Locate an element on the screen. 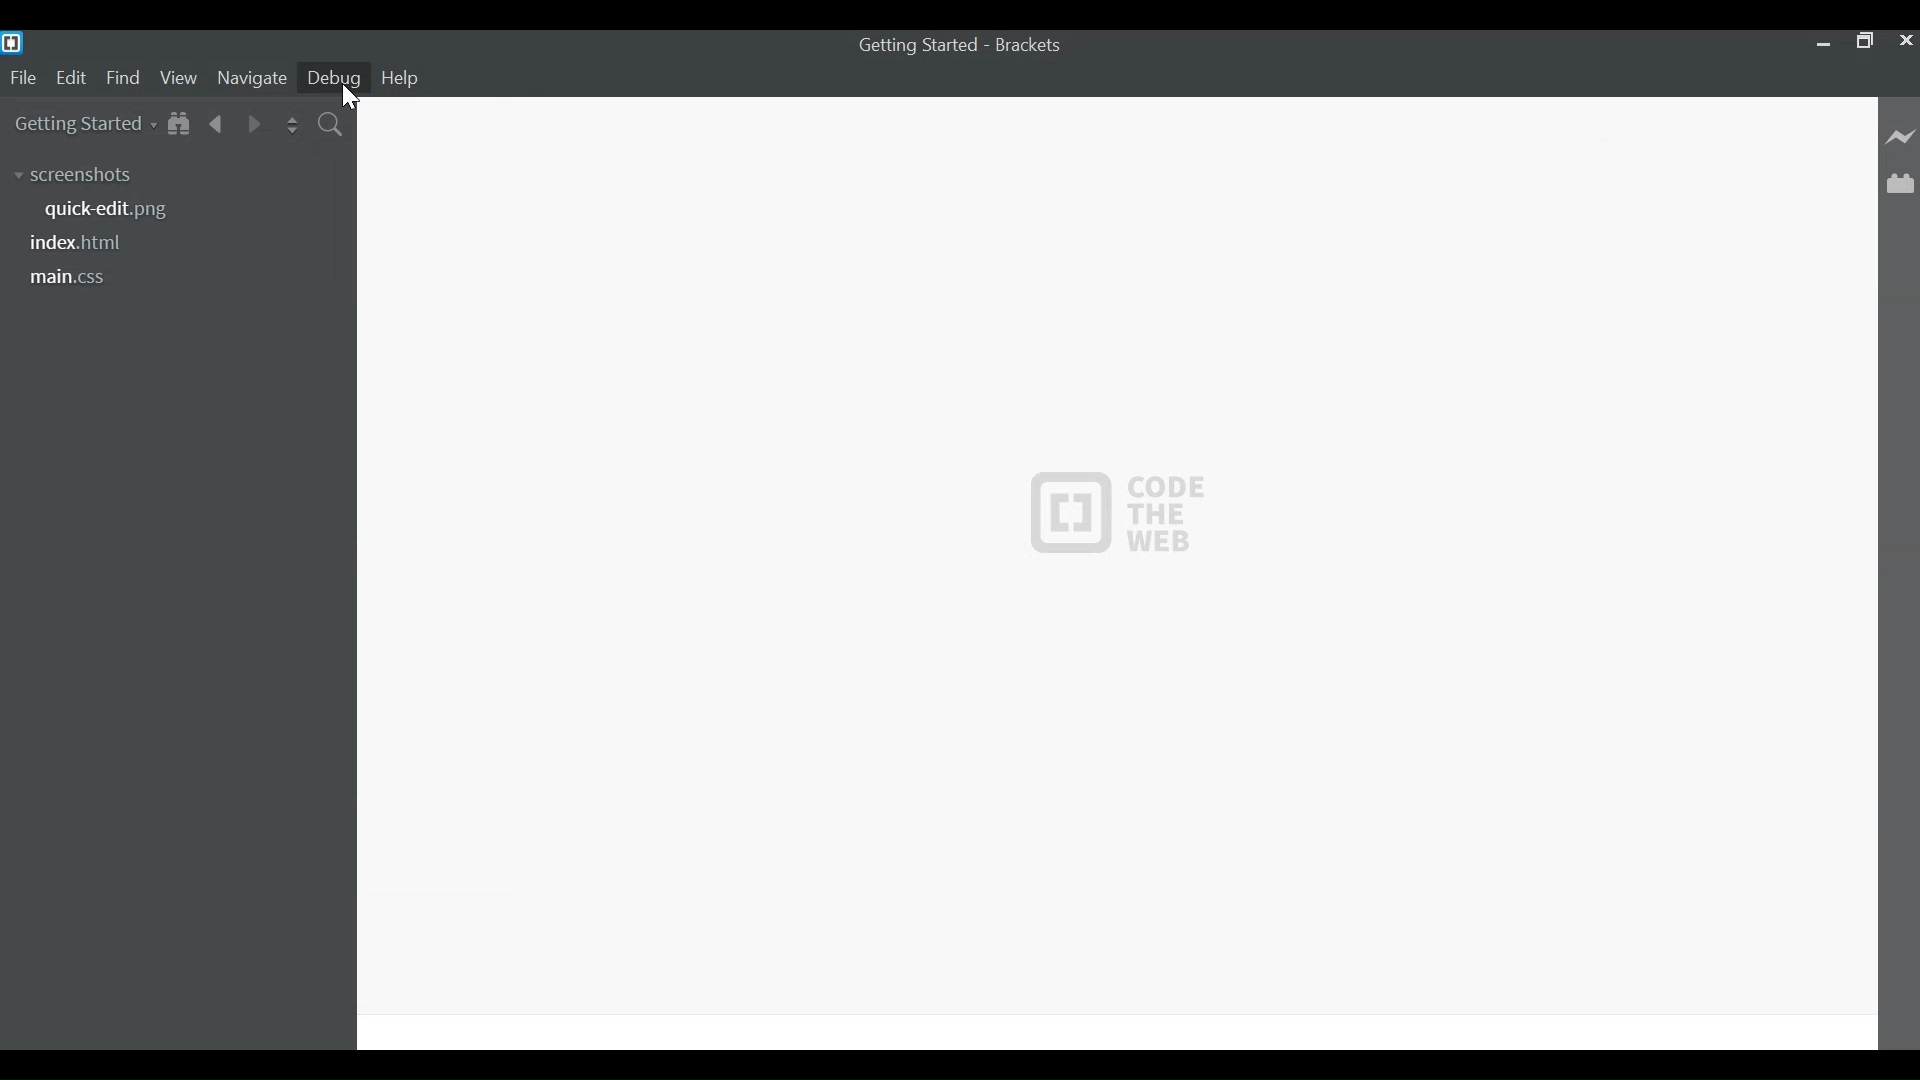 Image resolution: width=1920 pixels, height=1080 pixels. Debug is located at coordinates (332, 78).